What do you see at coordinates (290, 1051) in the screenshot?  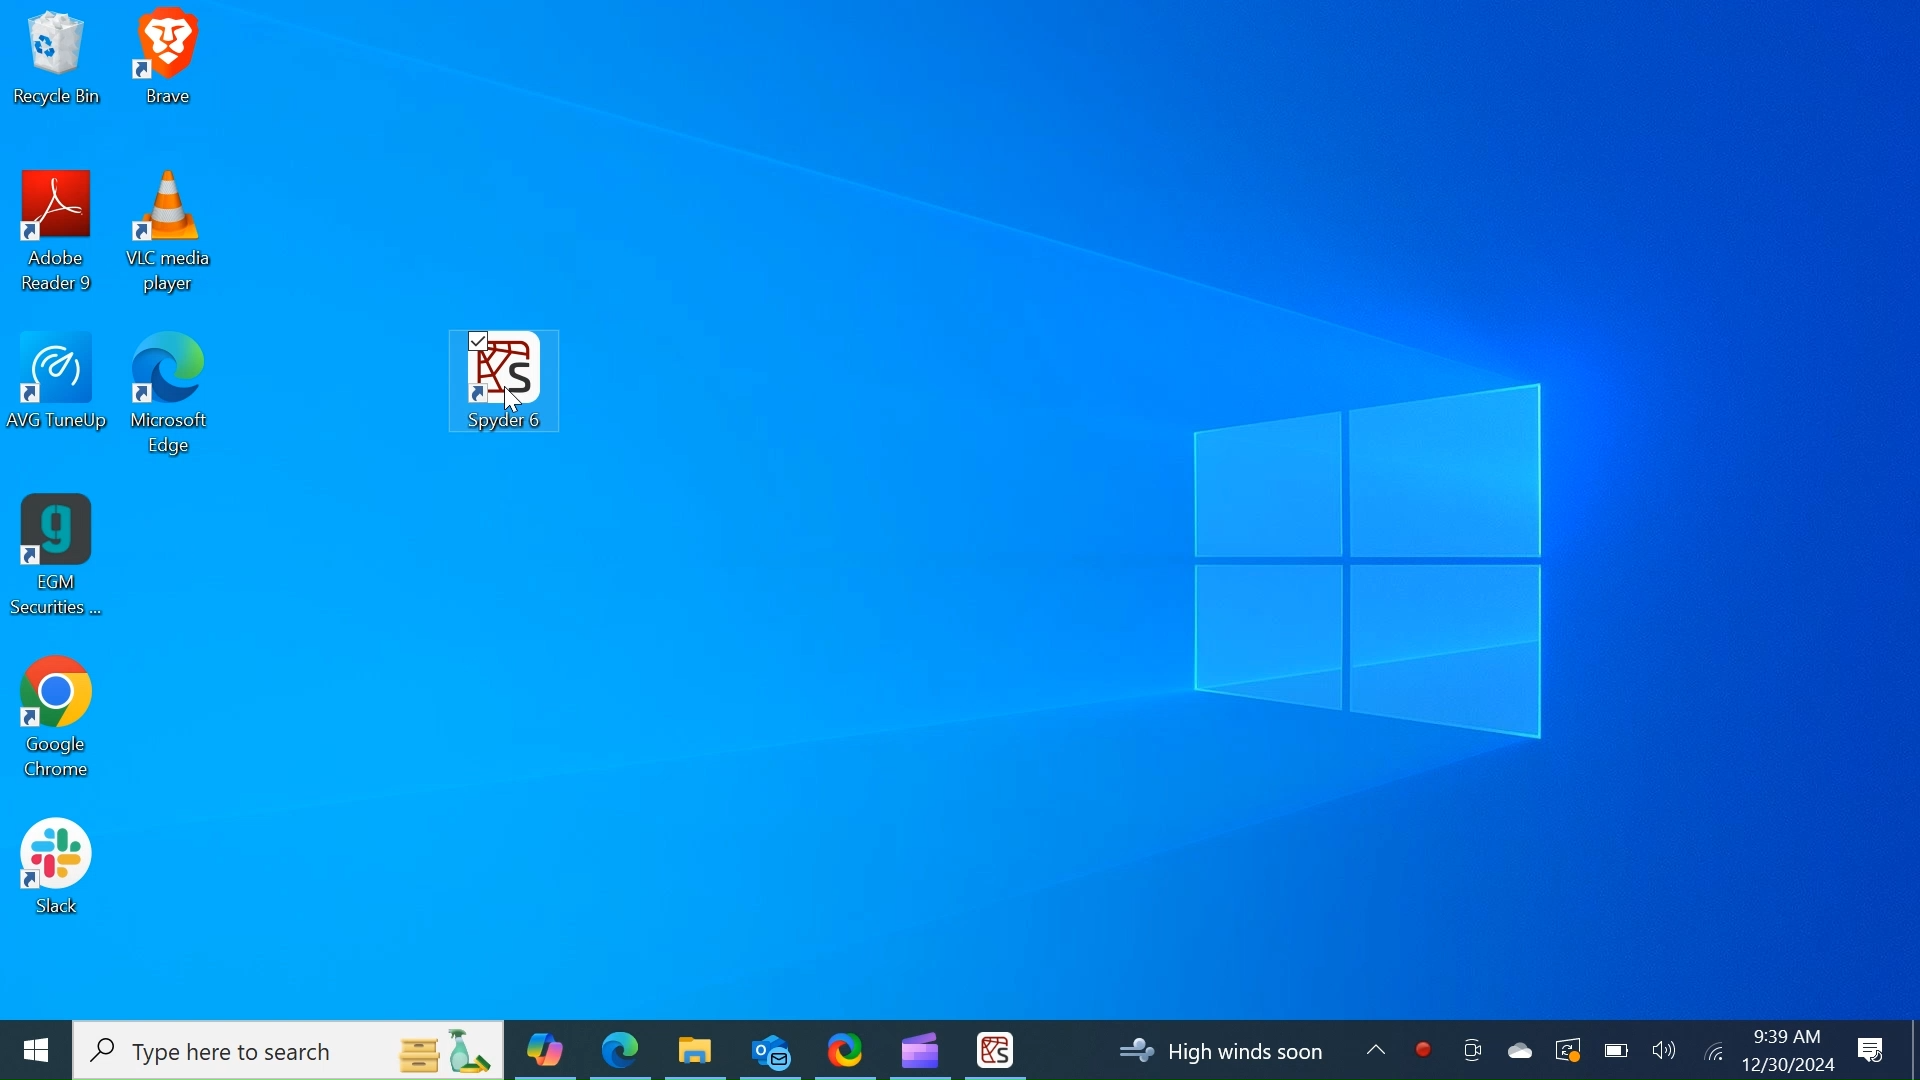 I see `type here to Search` at bounding box center [290, 1051].